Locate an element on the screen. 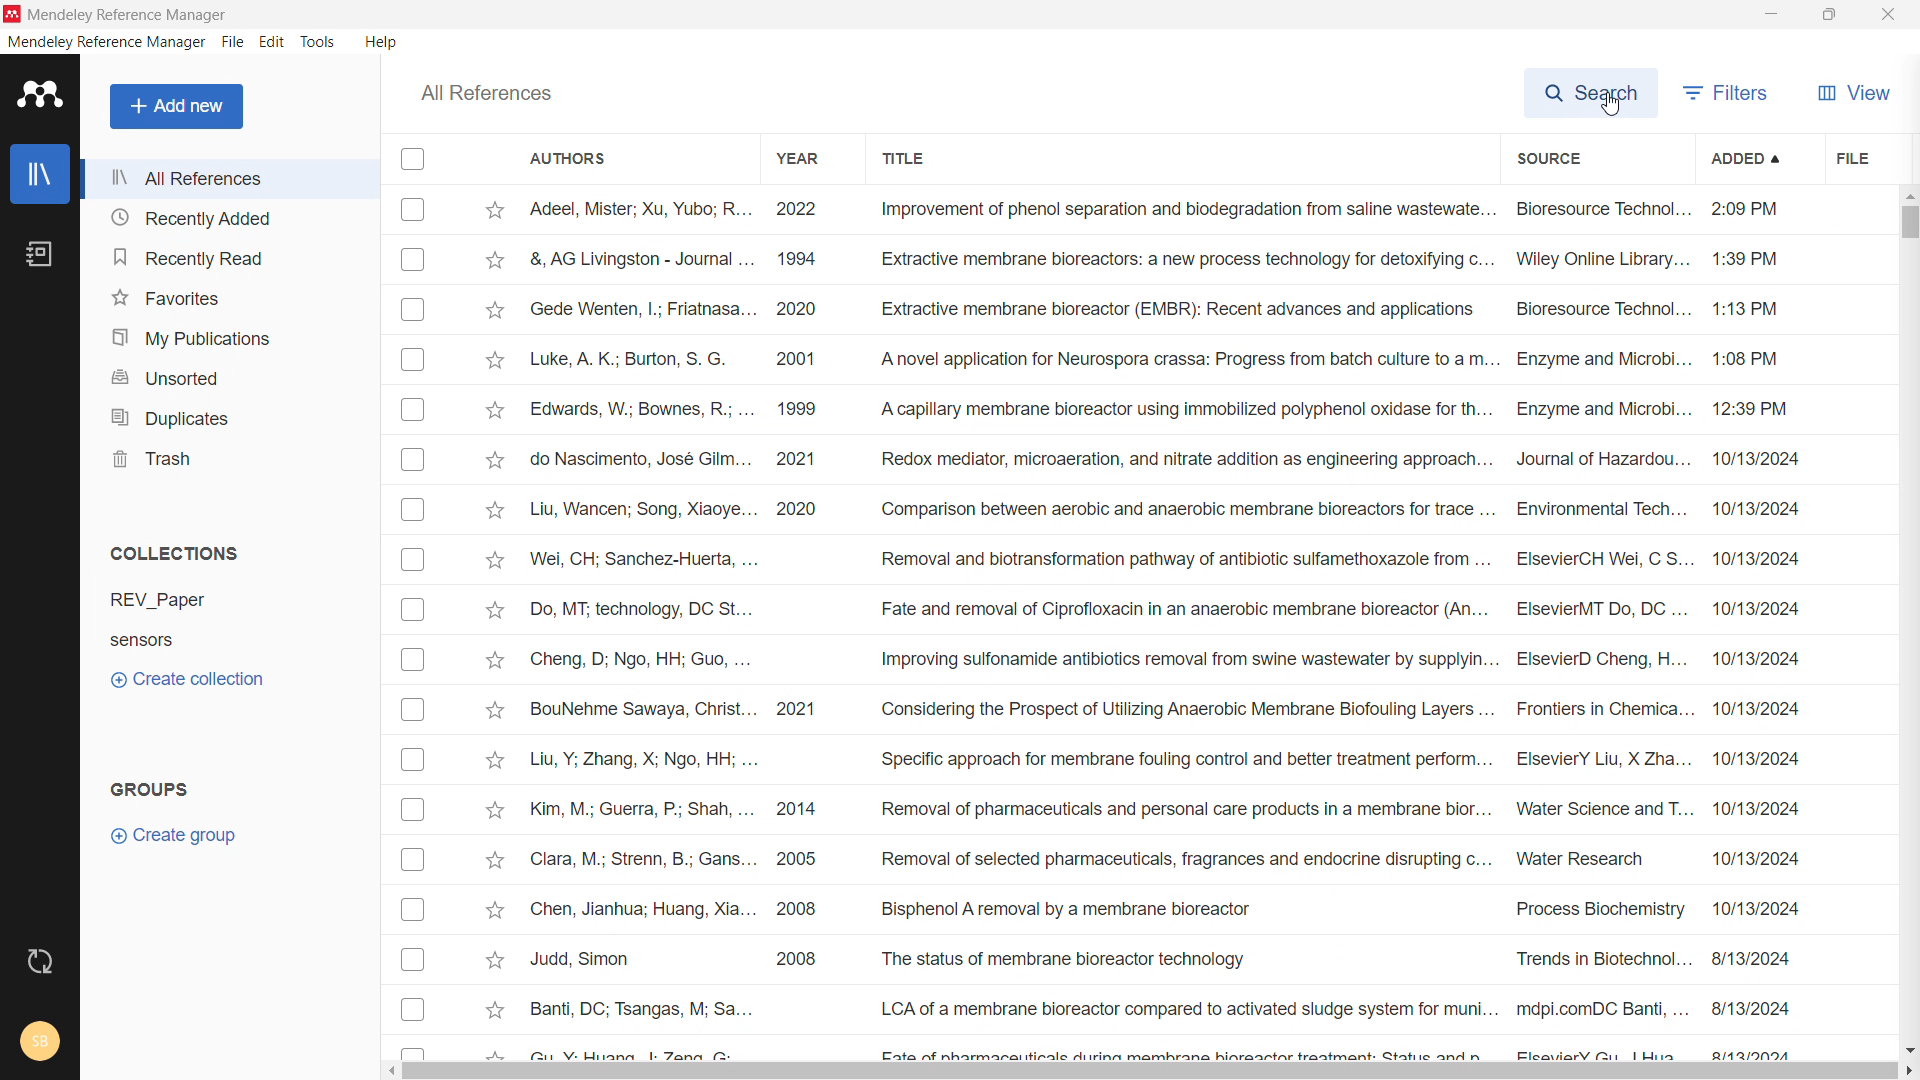 The height and width of the screenshot is (1080, 1920). Add to favorites is located at coordinates (496, 709).